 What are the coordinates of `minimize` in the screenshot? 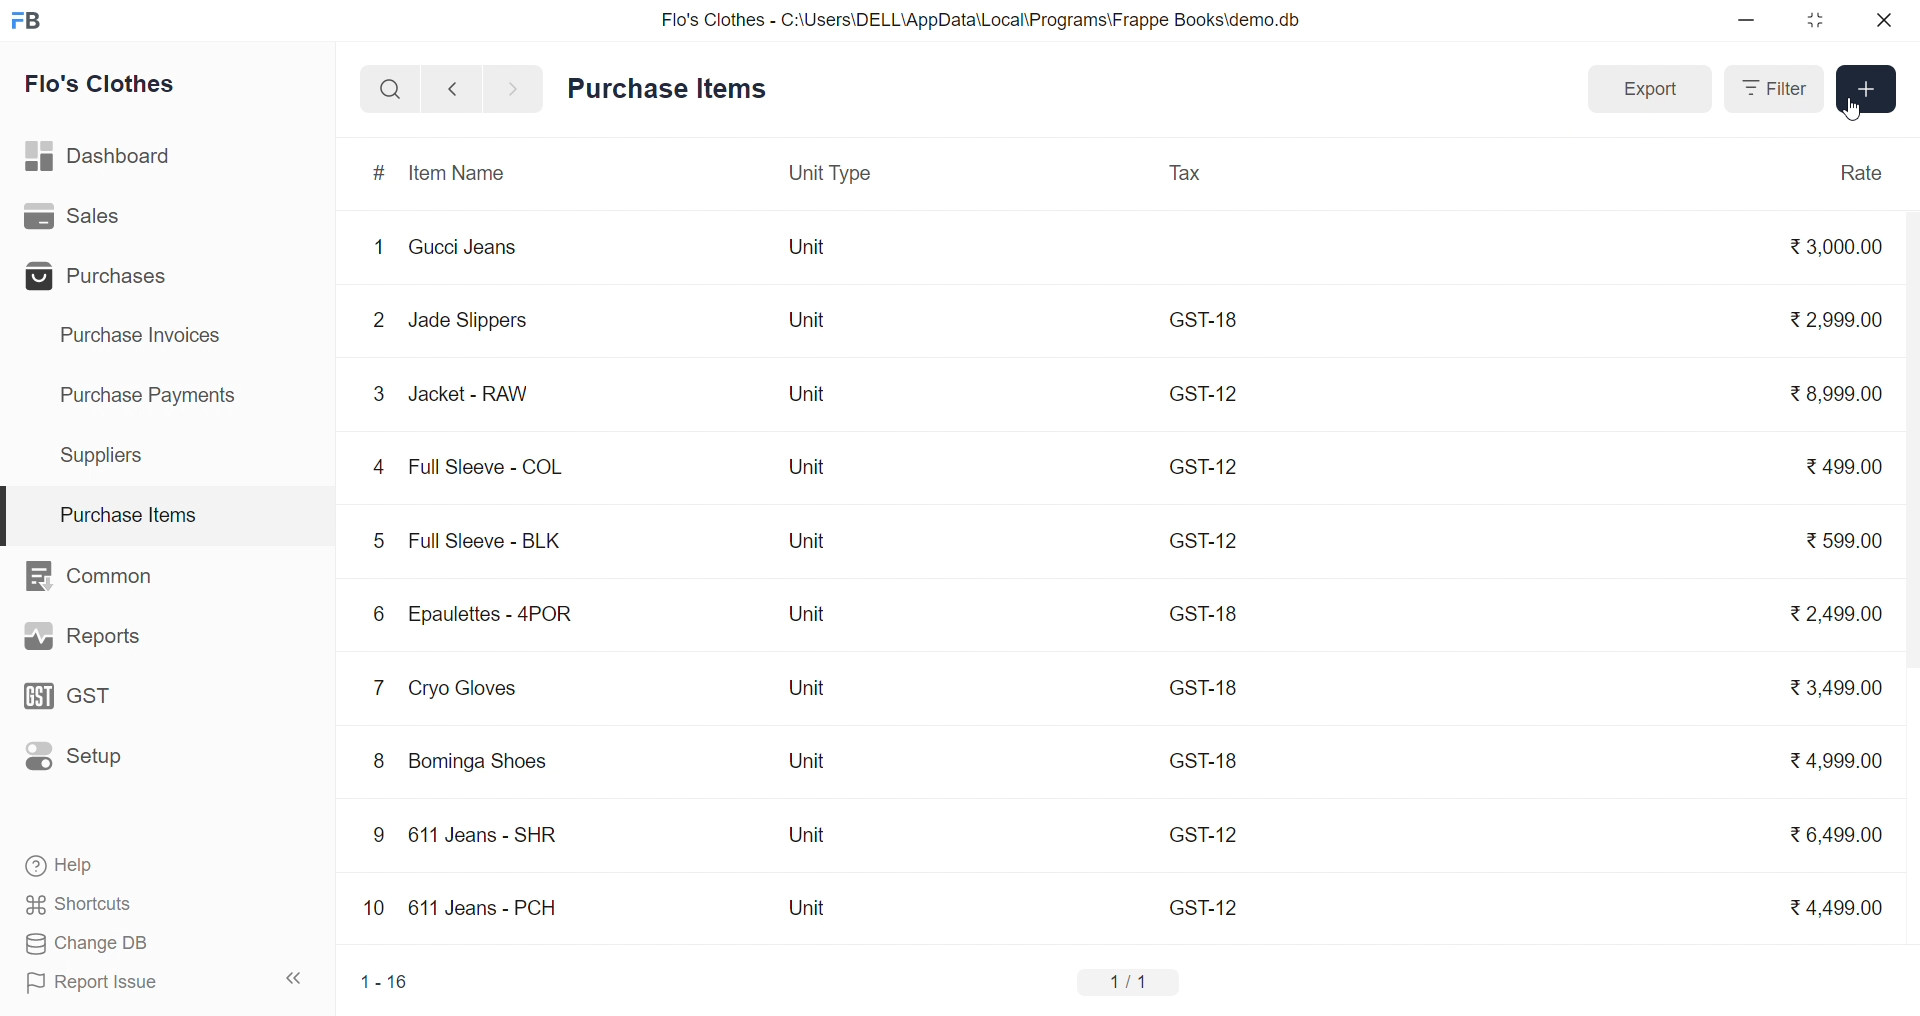 It's located at (1754, 20).